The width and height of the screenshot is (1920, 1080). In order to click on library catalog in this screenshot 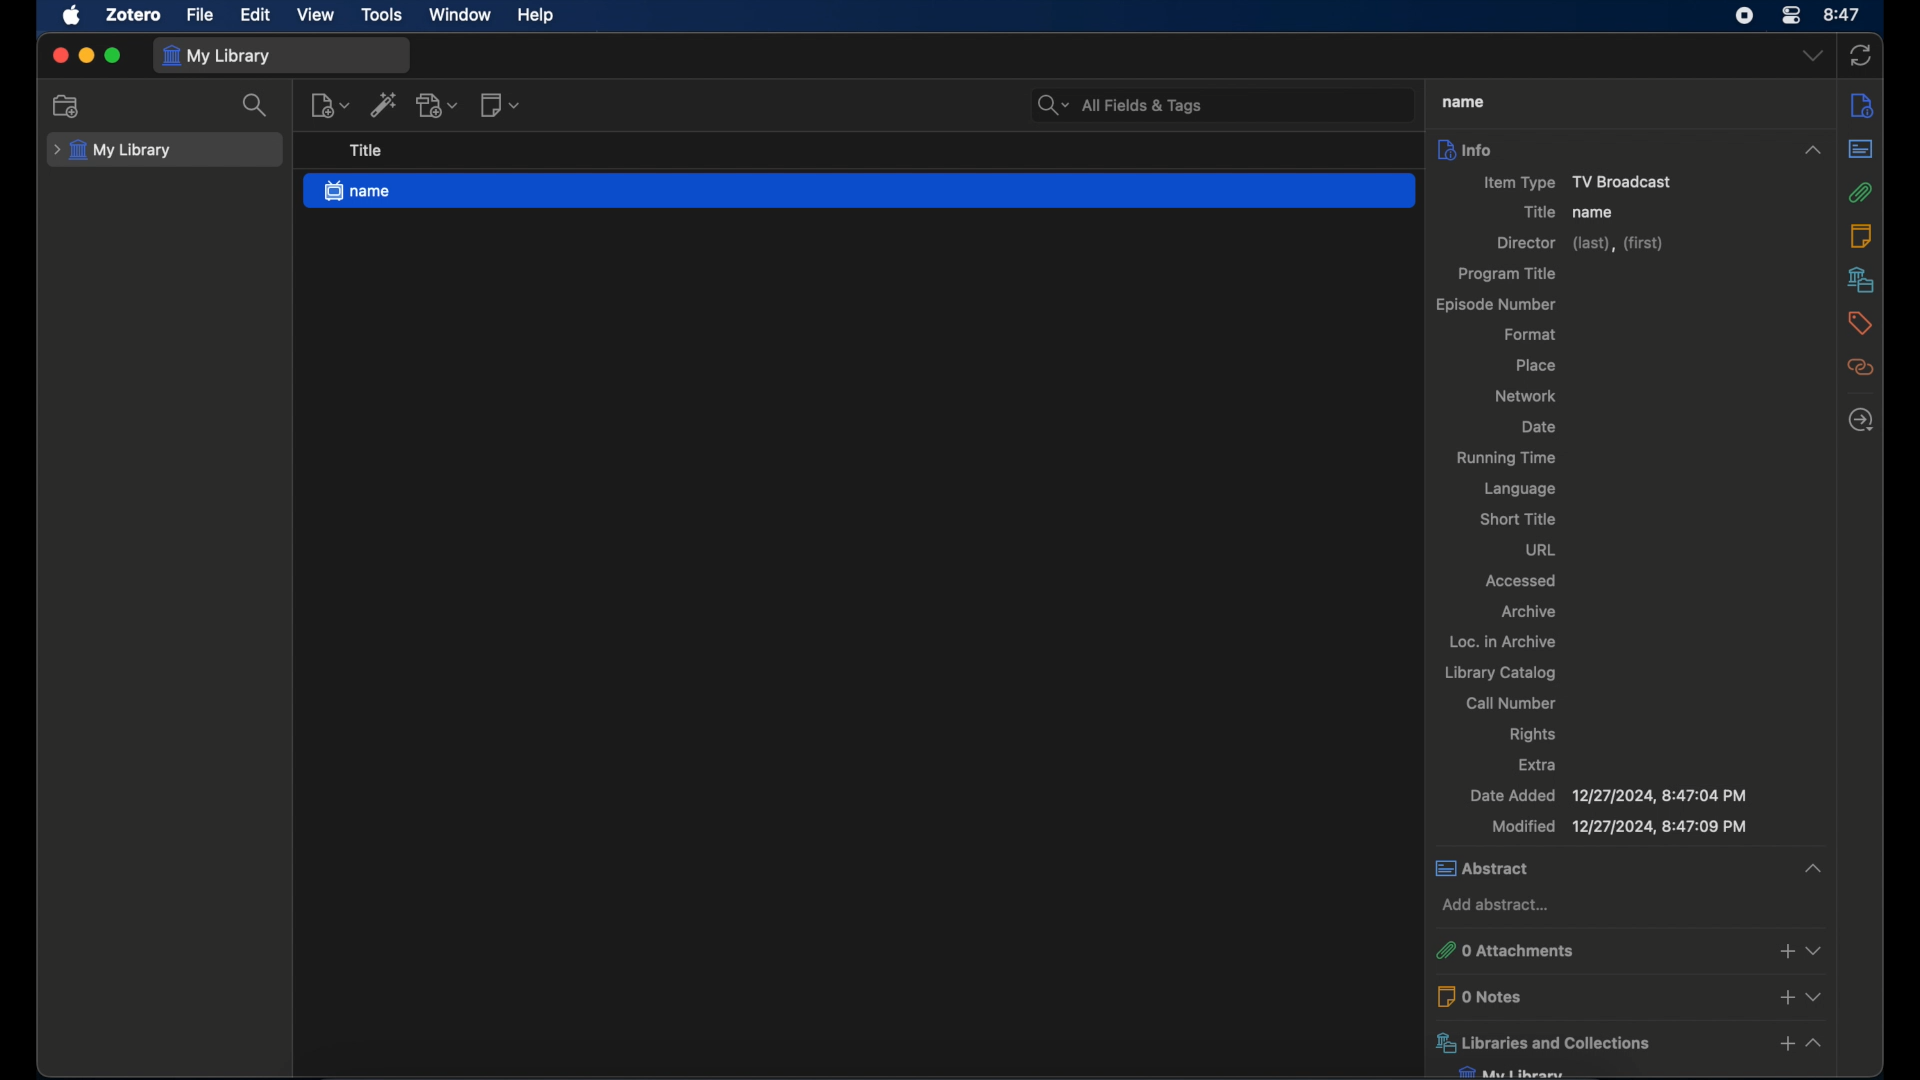, I will do `click(1501, 674)`.